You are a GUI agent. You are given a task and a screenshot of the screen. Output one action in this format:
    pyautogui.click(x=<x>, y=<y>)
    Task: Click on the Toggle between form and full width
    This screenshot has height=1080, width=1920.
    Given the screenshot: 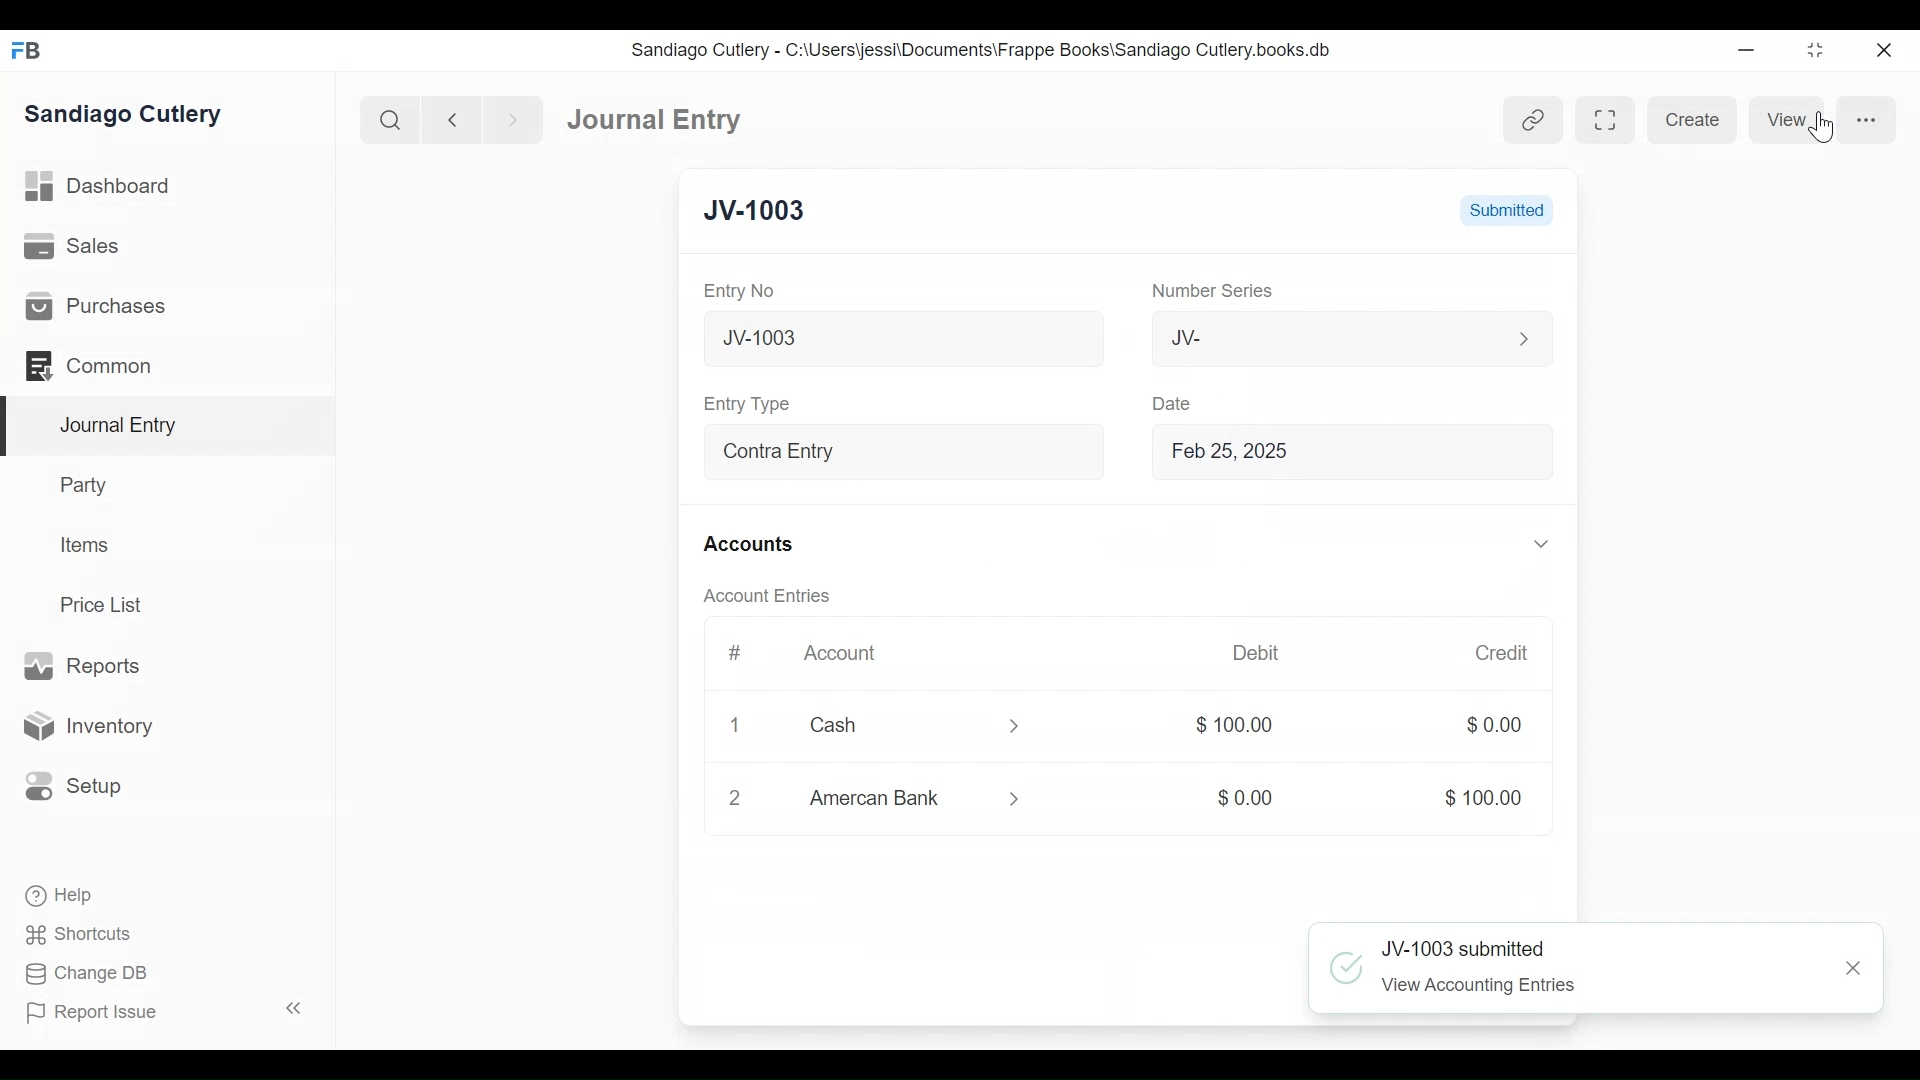 What is the action you would take?
    pyautogui.click(x=1606, y=120)
    